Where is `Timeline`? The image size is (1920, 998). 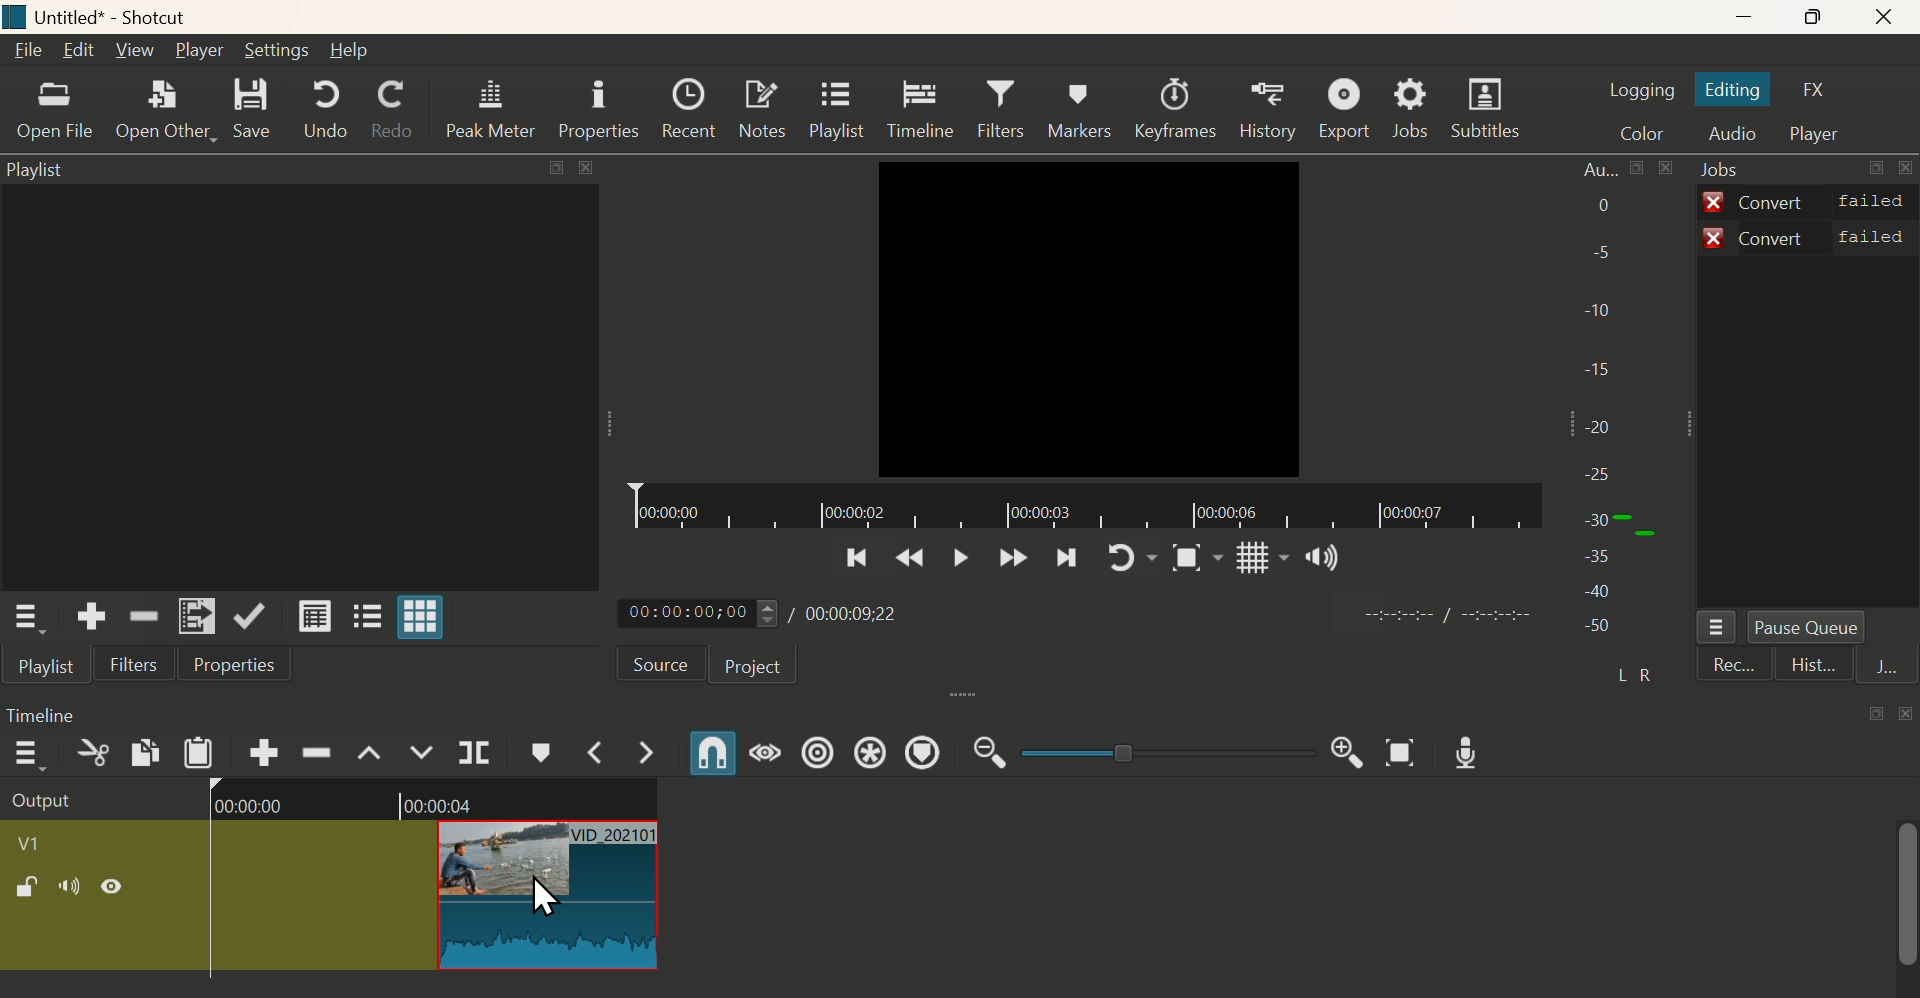
Timeline is located at coordinates (920, 109).